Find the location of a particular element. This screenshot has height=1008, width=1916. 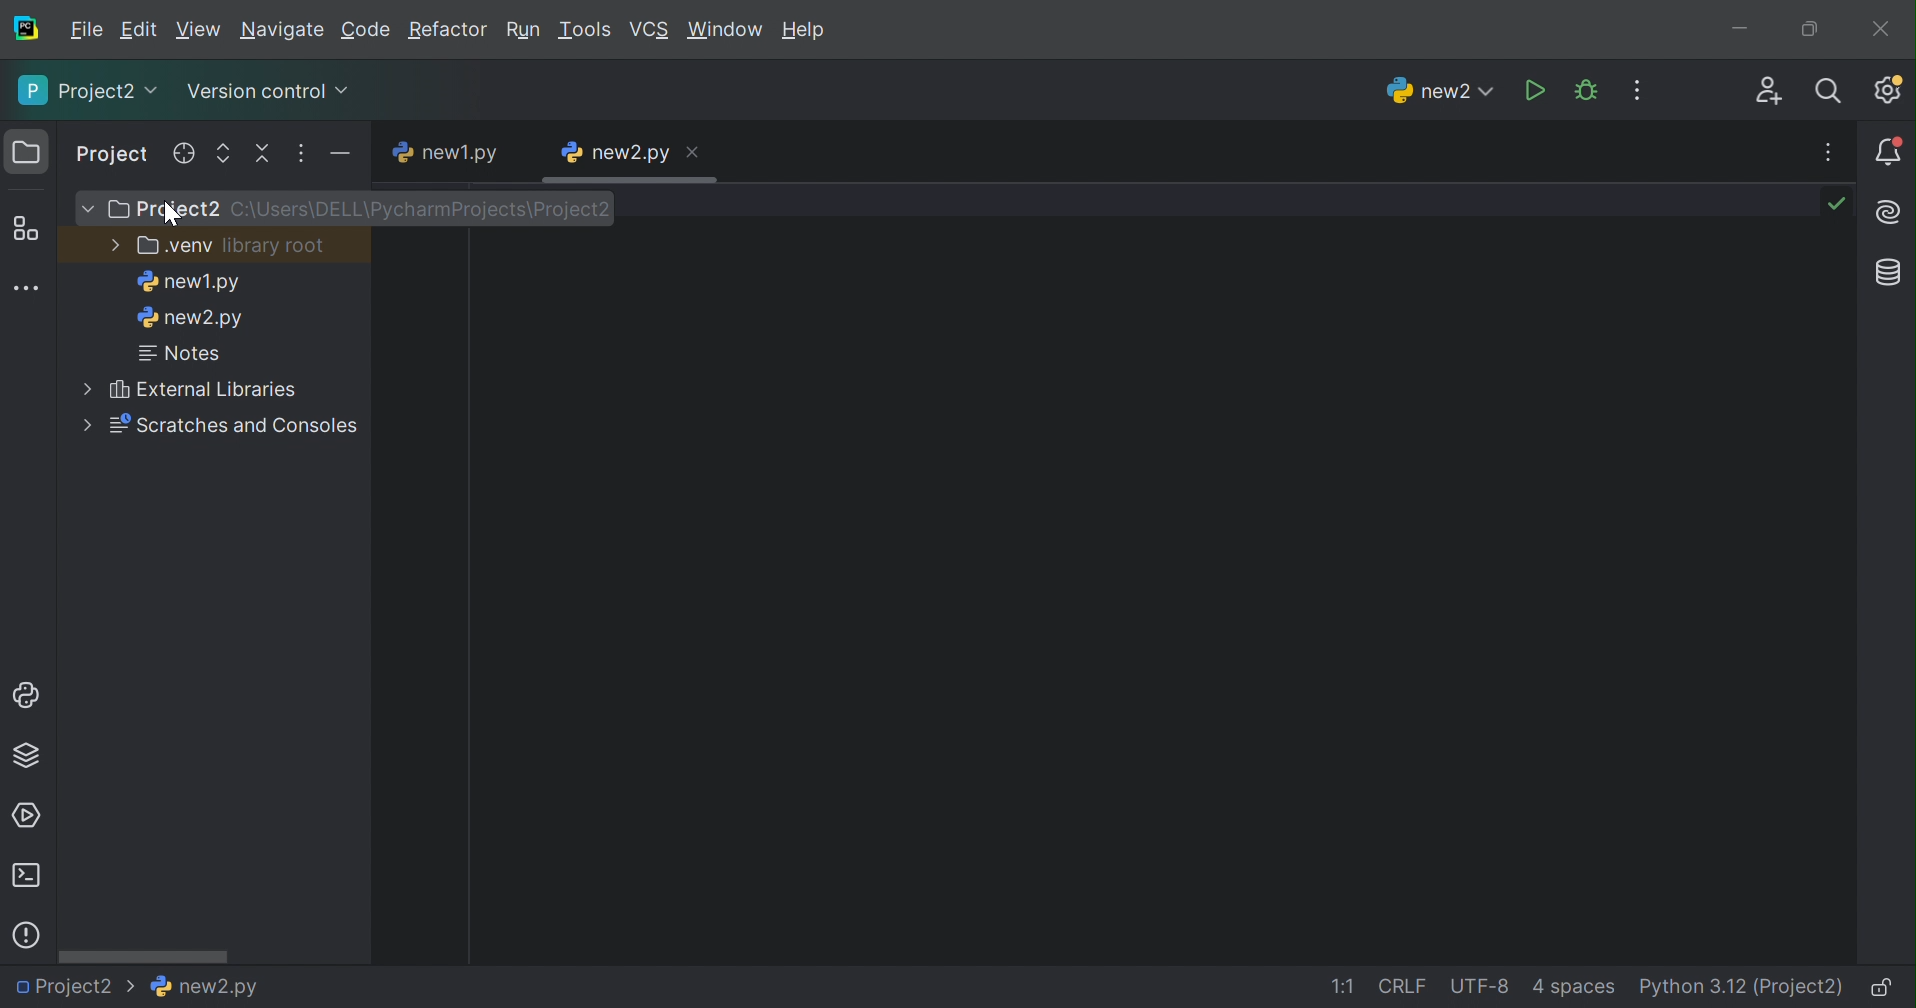

Run is located at coordinates (525, 27).